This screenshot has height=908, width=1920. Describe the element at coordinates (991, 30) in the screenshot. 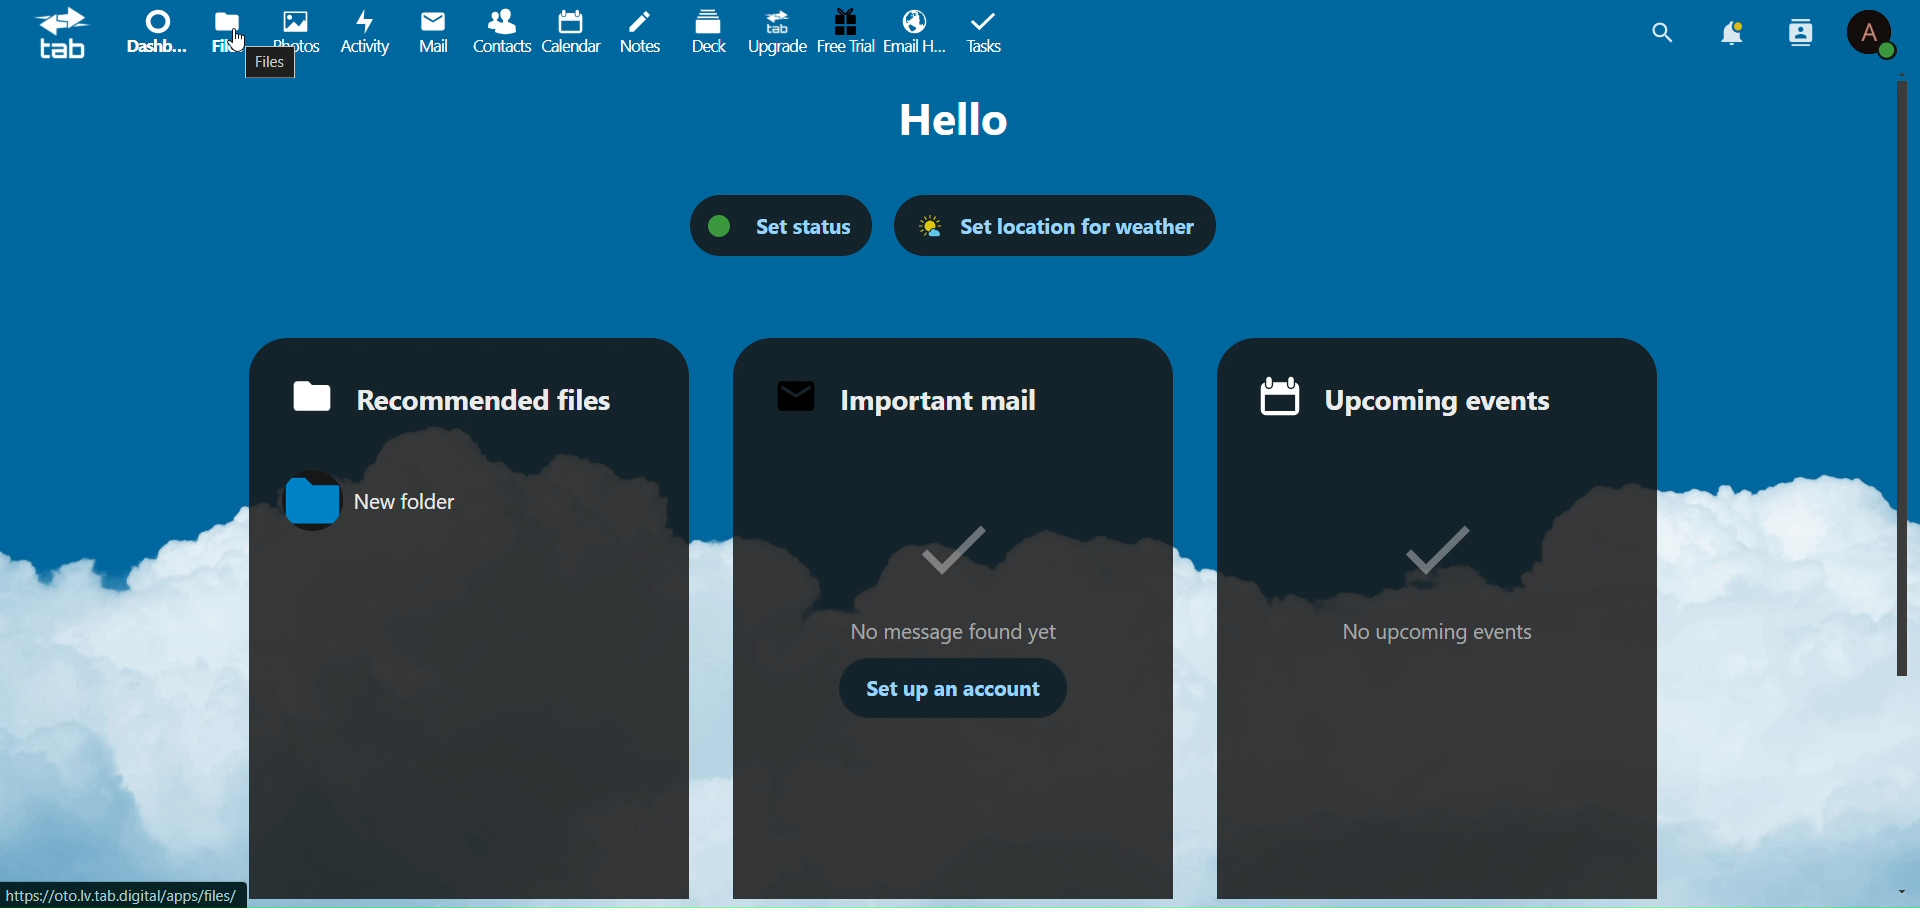

I see `Tab` at that location.